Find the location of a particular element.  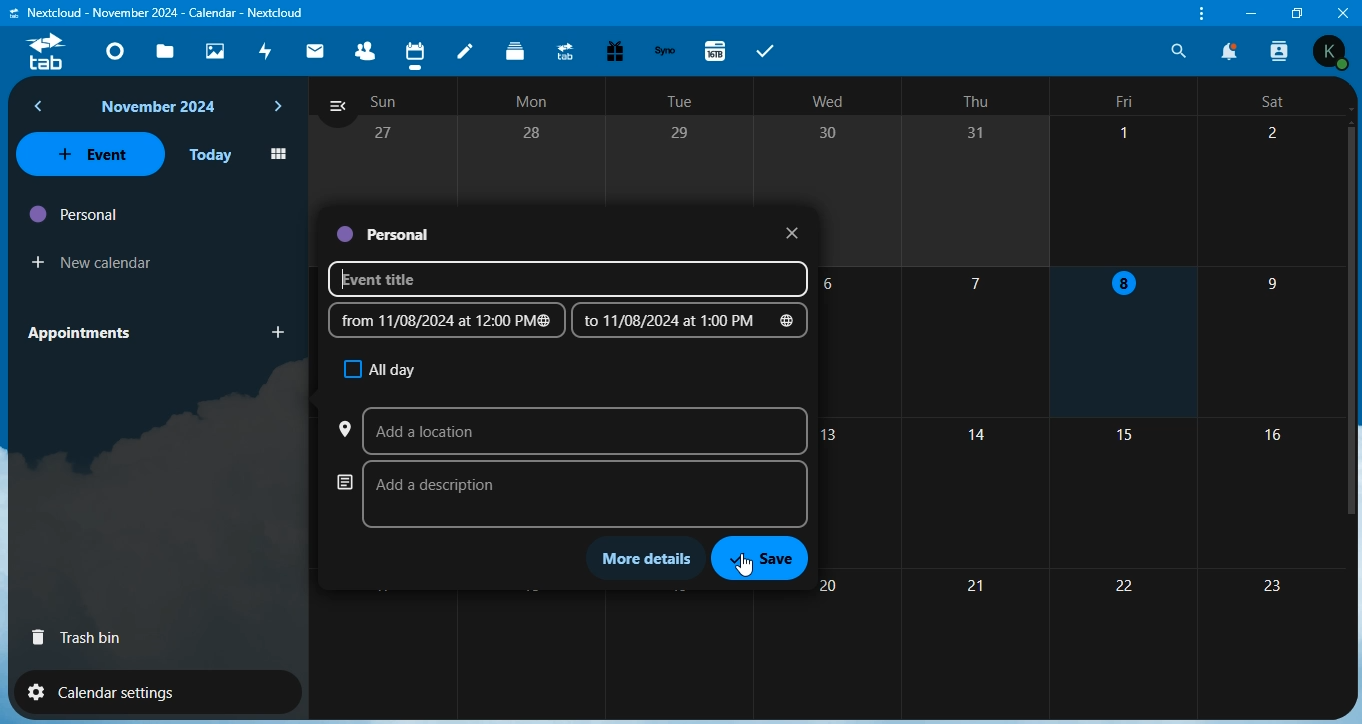

event title is located at coordinates (565, 279).